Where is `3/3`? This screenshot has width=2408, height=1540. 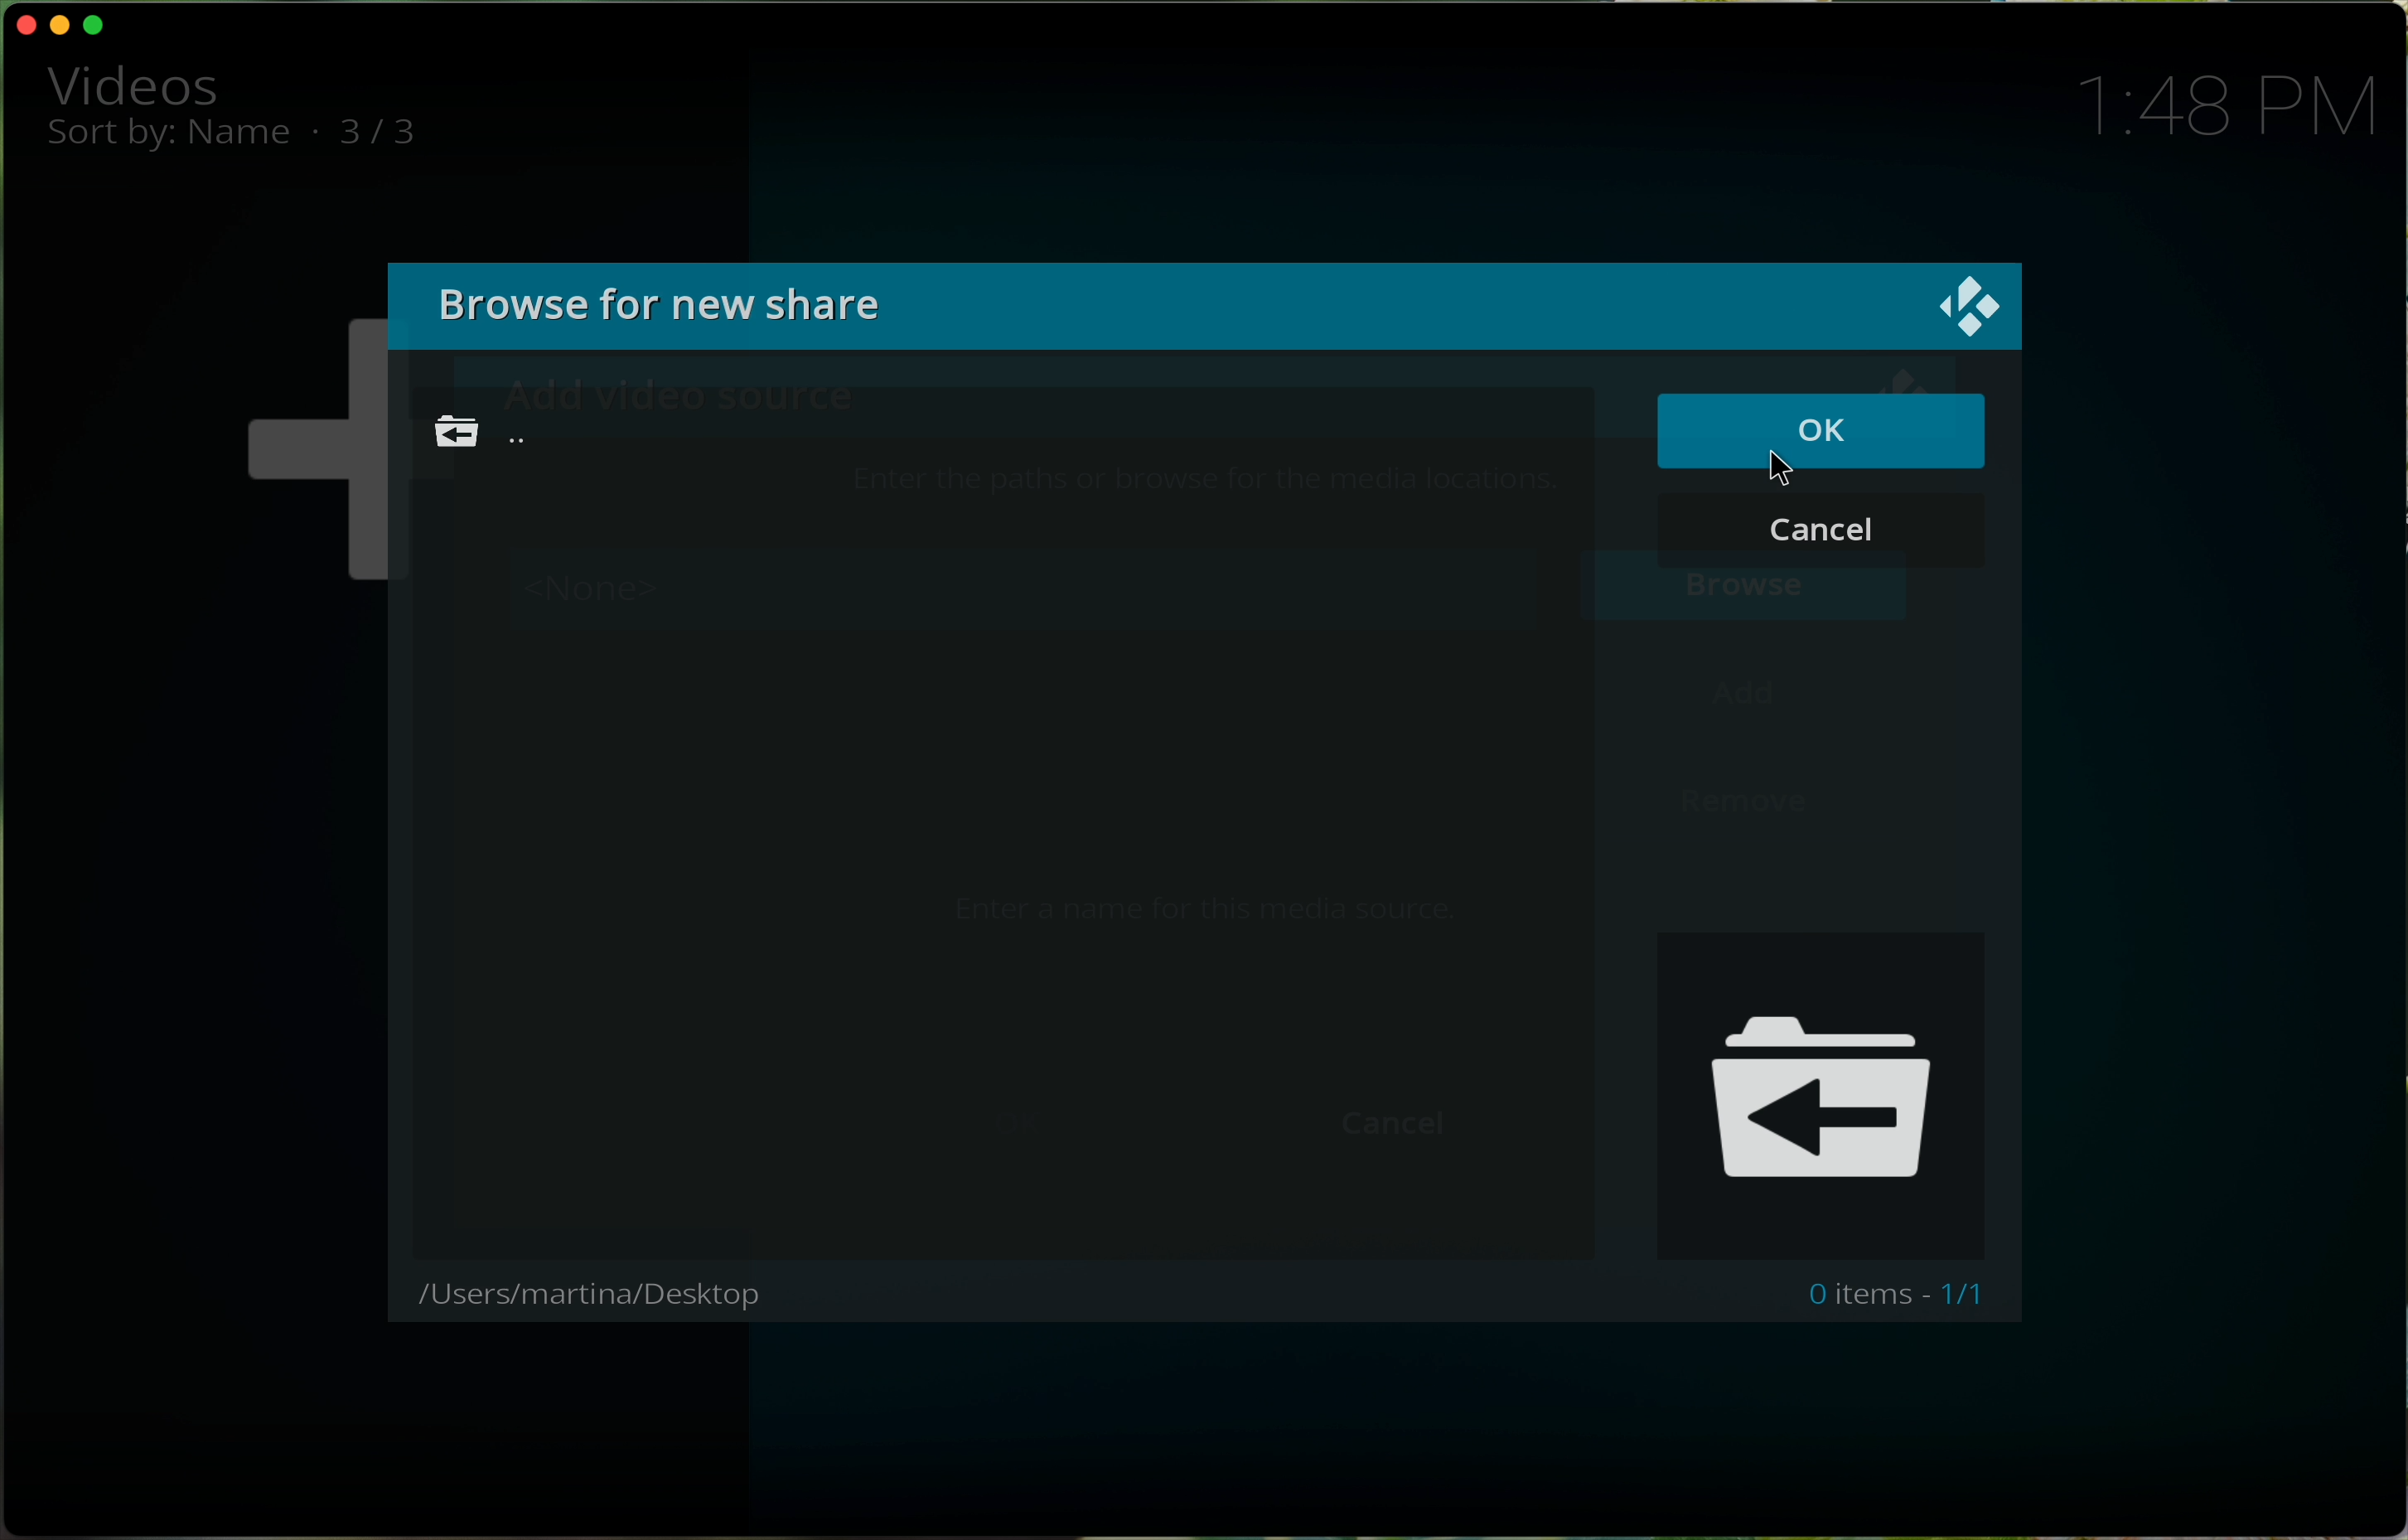 3/3 is located at coordinates (395, 134).